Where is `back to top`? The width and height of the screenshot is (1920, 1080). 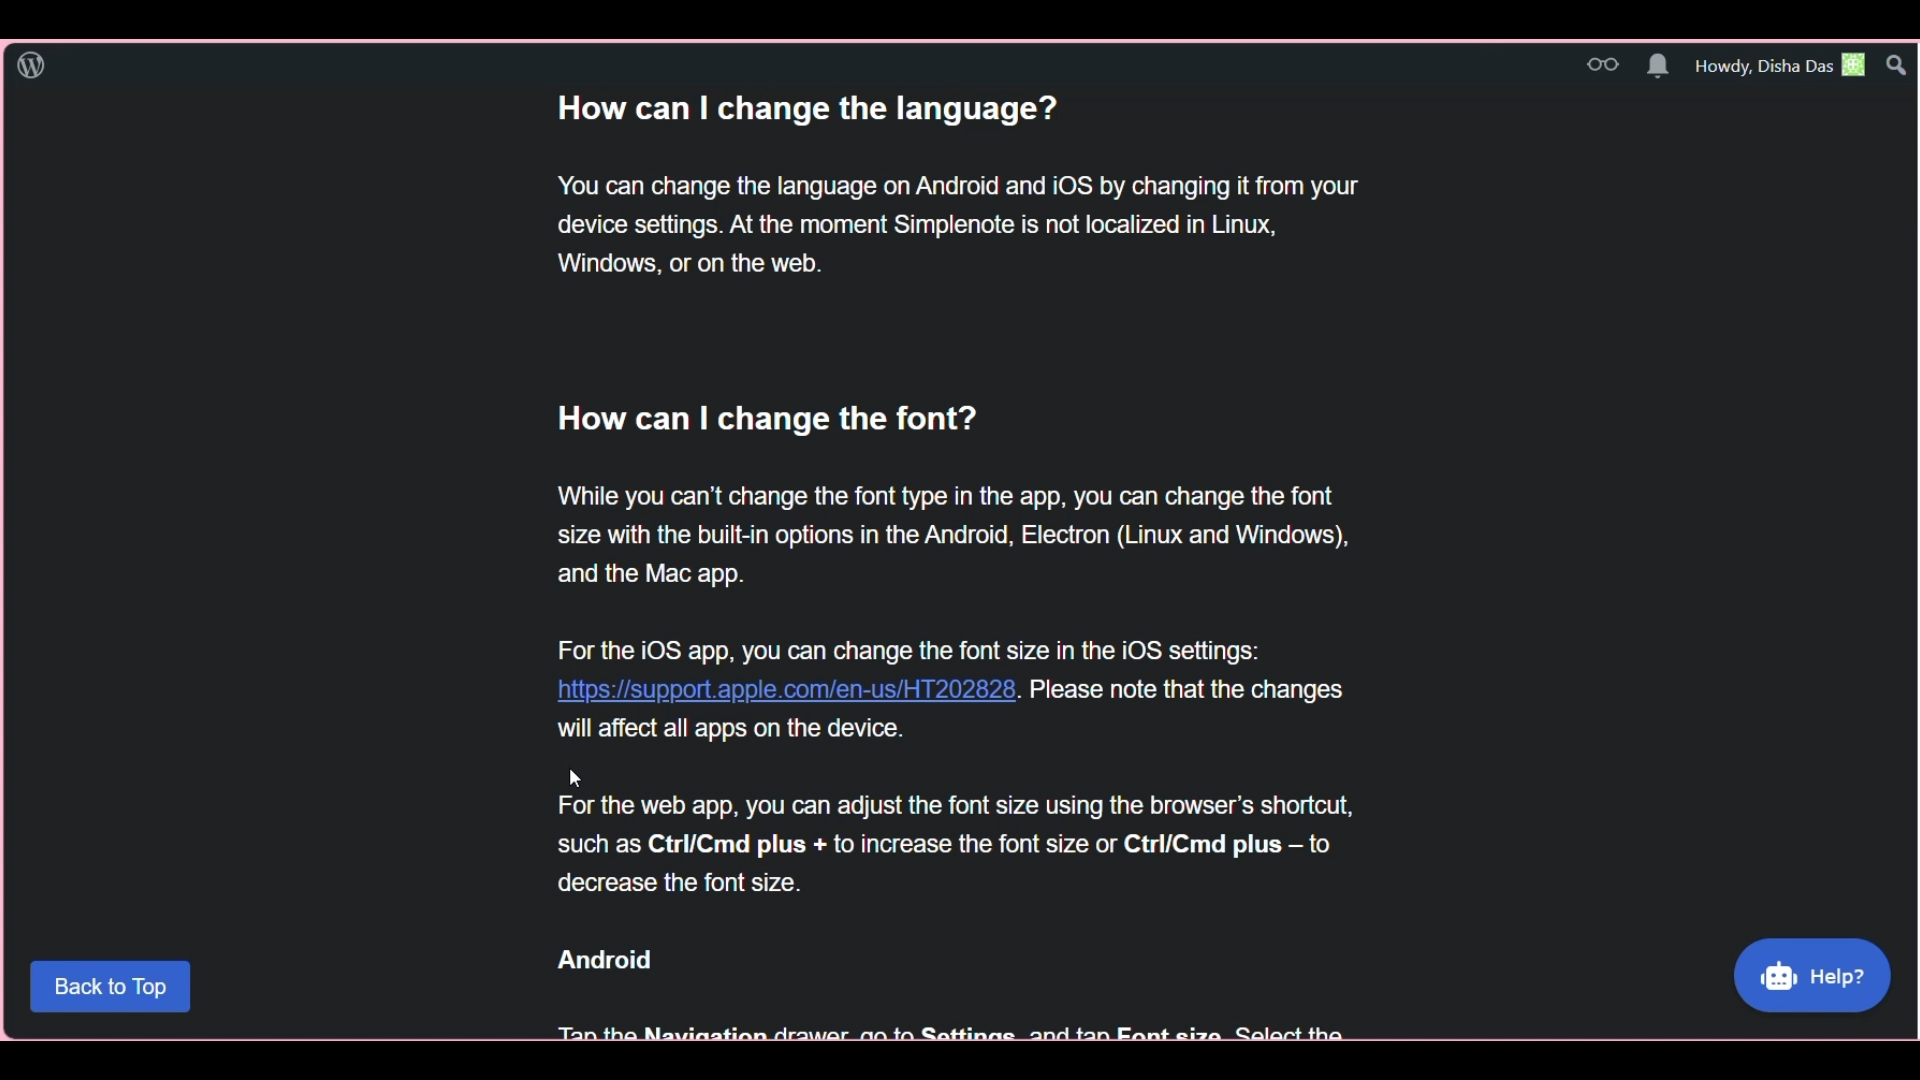 back to top is located at coordinates (111, 985).